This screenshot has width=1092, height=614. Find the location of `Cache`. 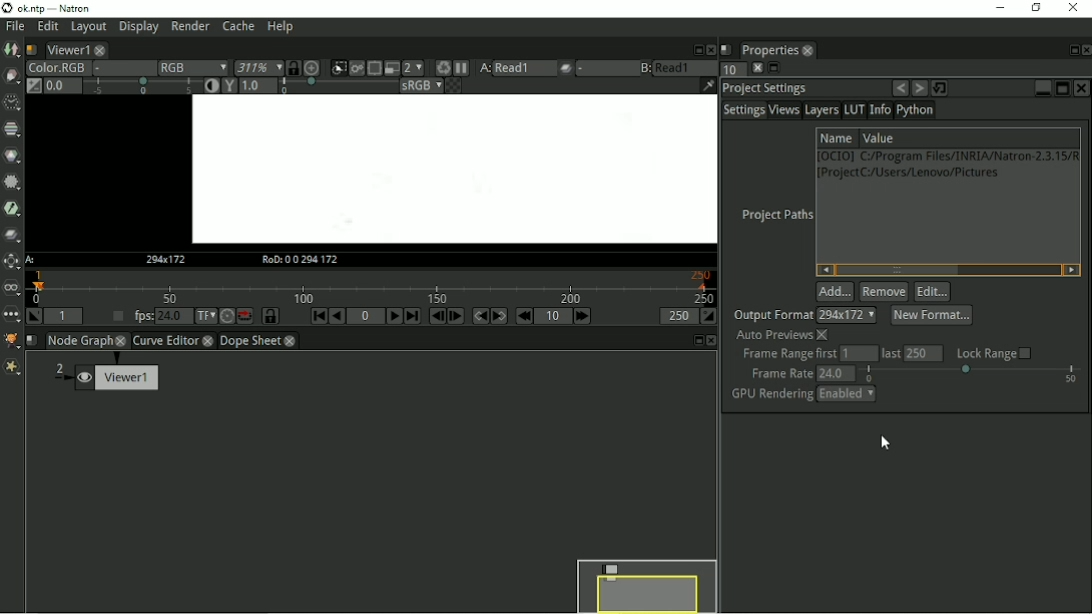

Cache is located at coordinates (238, 26).